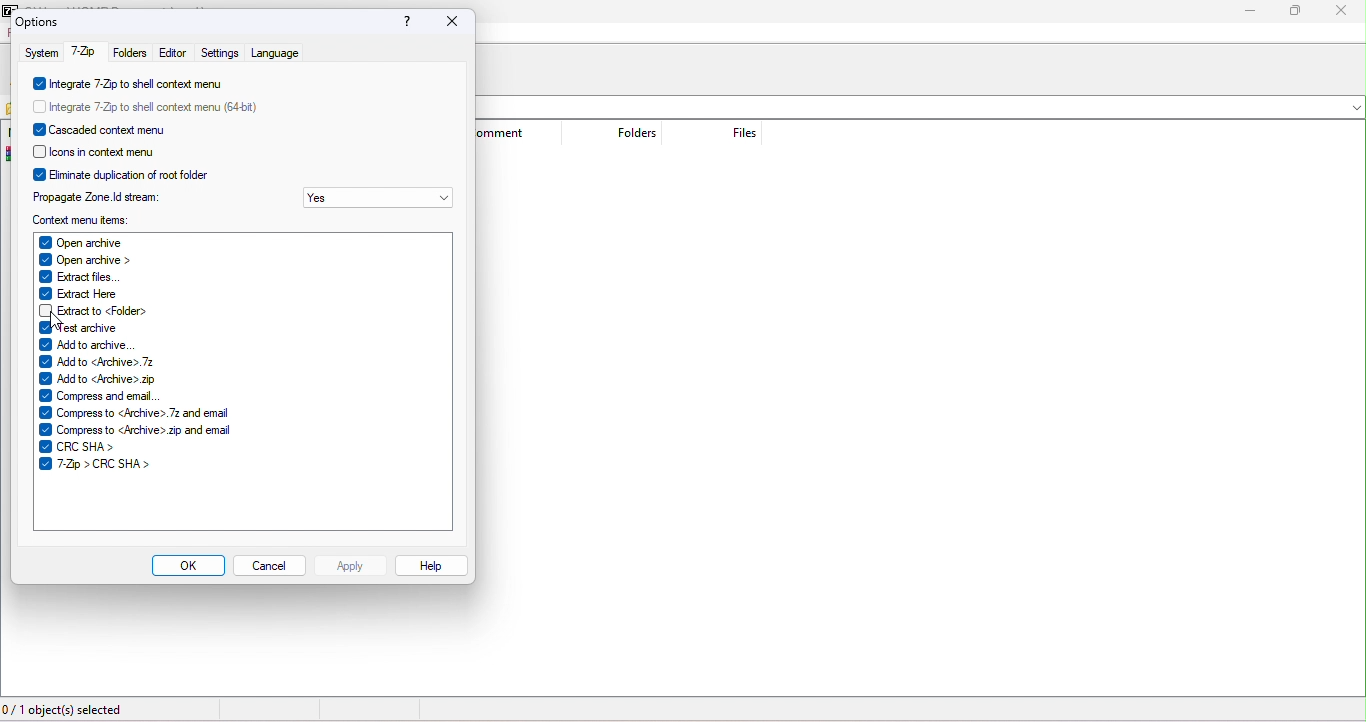 This screenshot has height=722, width=1366. I want to click on apply, so click(351, 566).